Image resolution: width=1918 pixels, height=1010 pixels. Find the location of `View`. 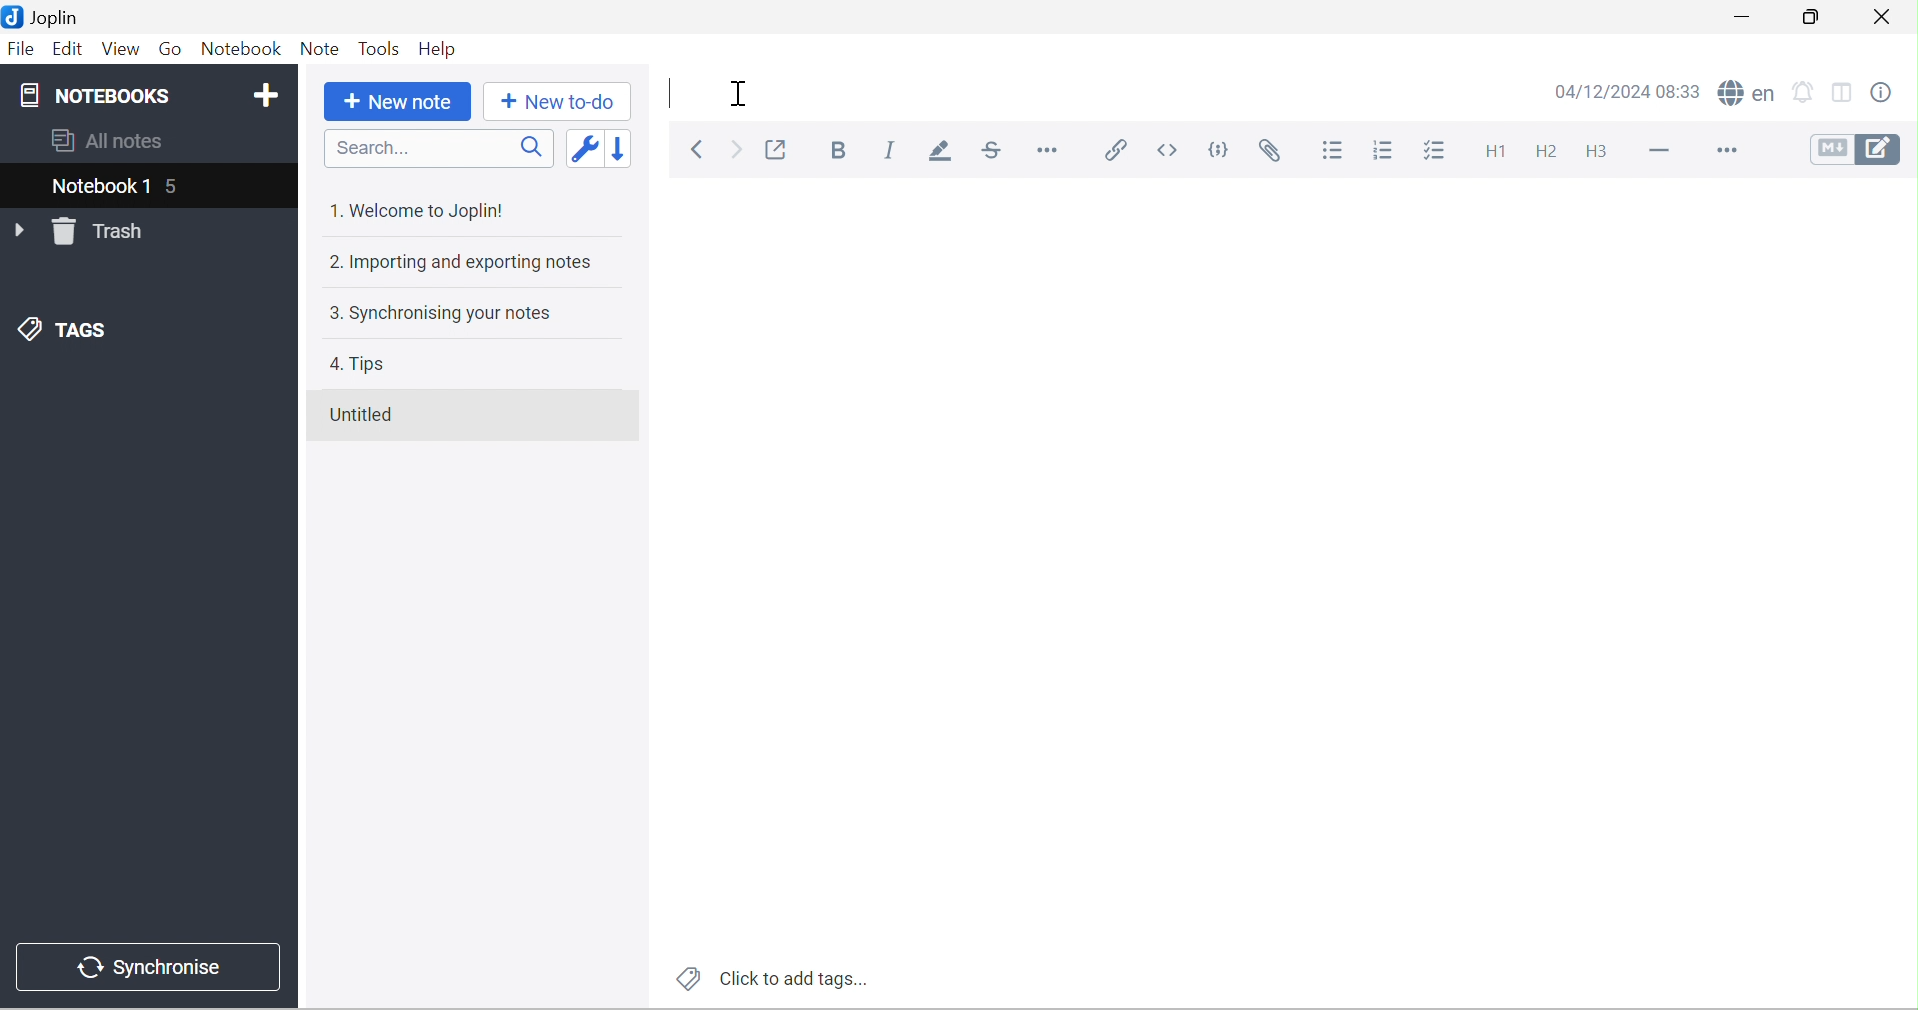

View is located at coordinates (123, 48).